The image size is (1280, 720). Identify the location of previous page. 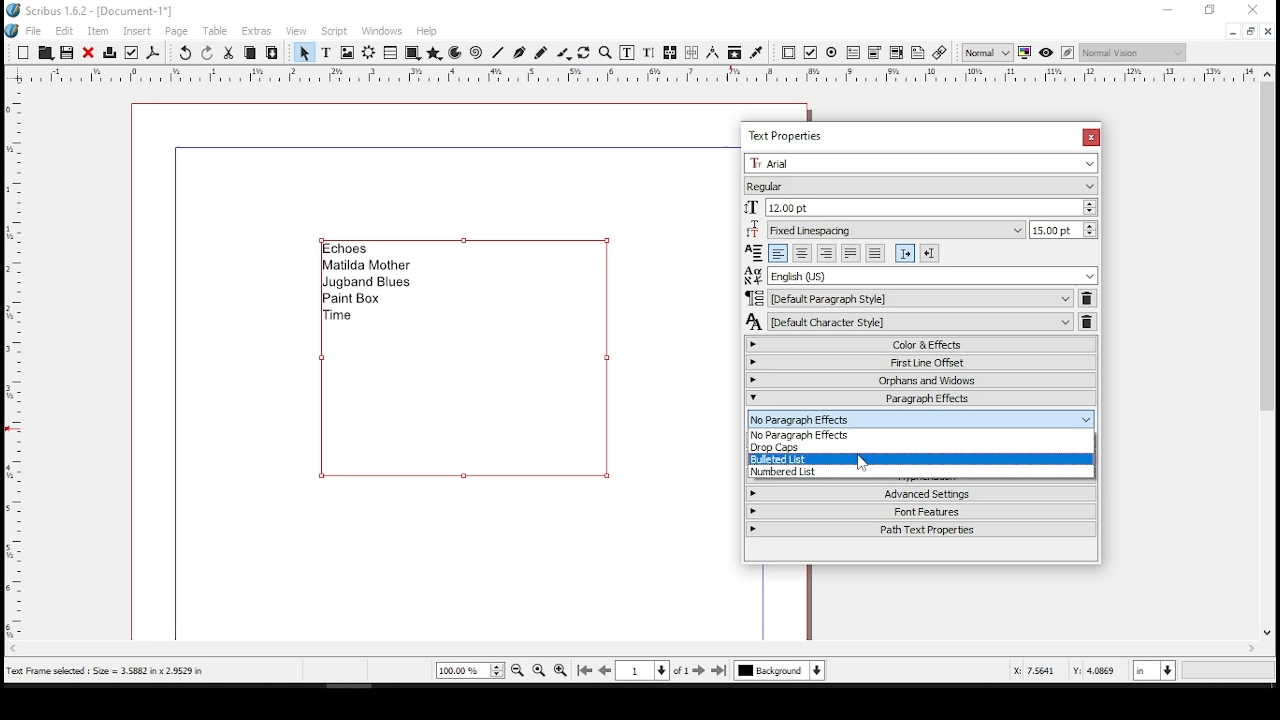
(606, 670).